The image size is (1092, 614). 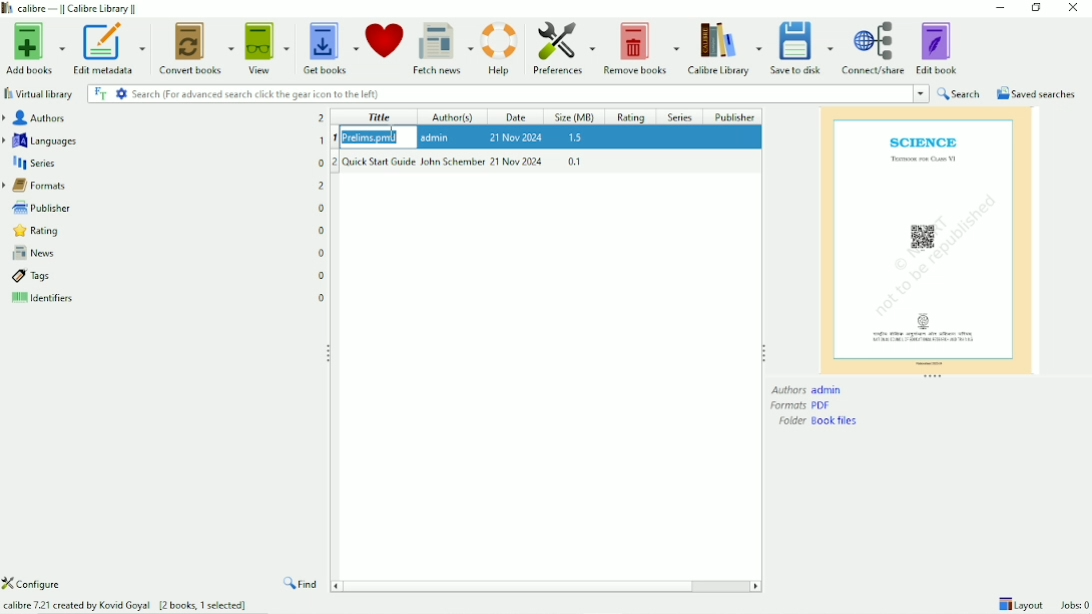 What do you see at coordinates (934, 377) in the screenshot?
I see `Resize` at bounding box center [934, 377].